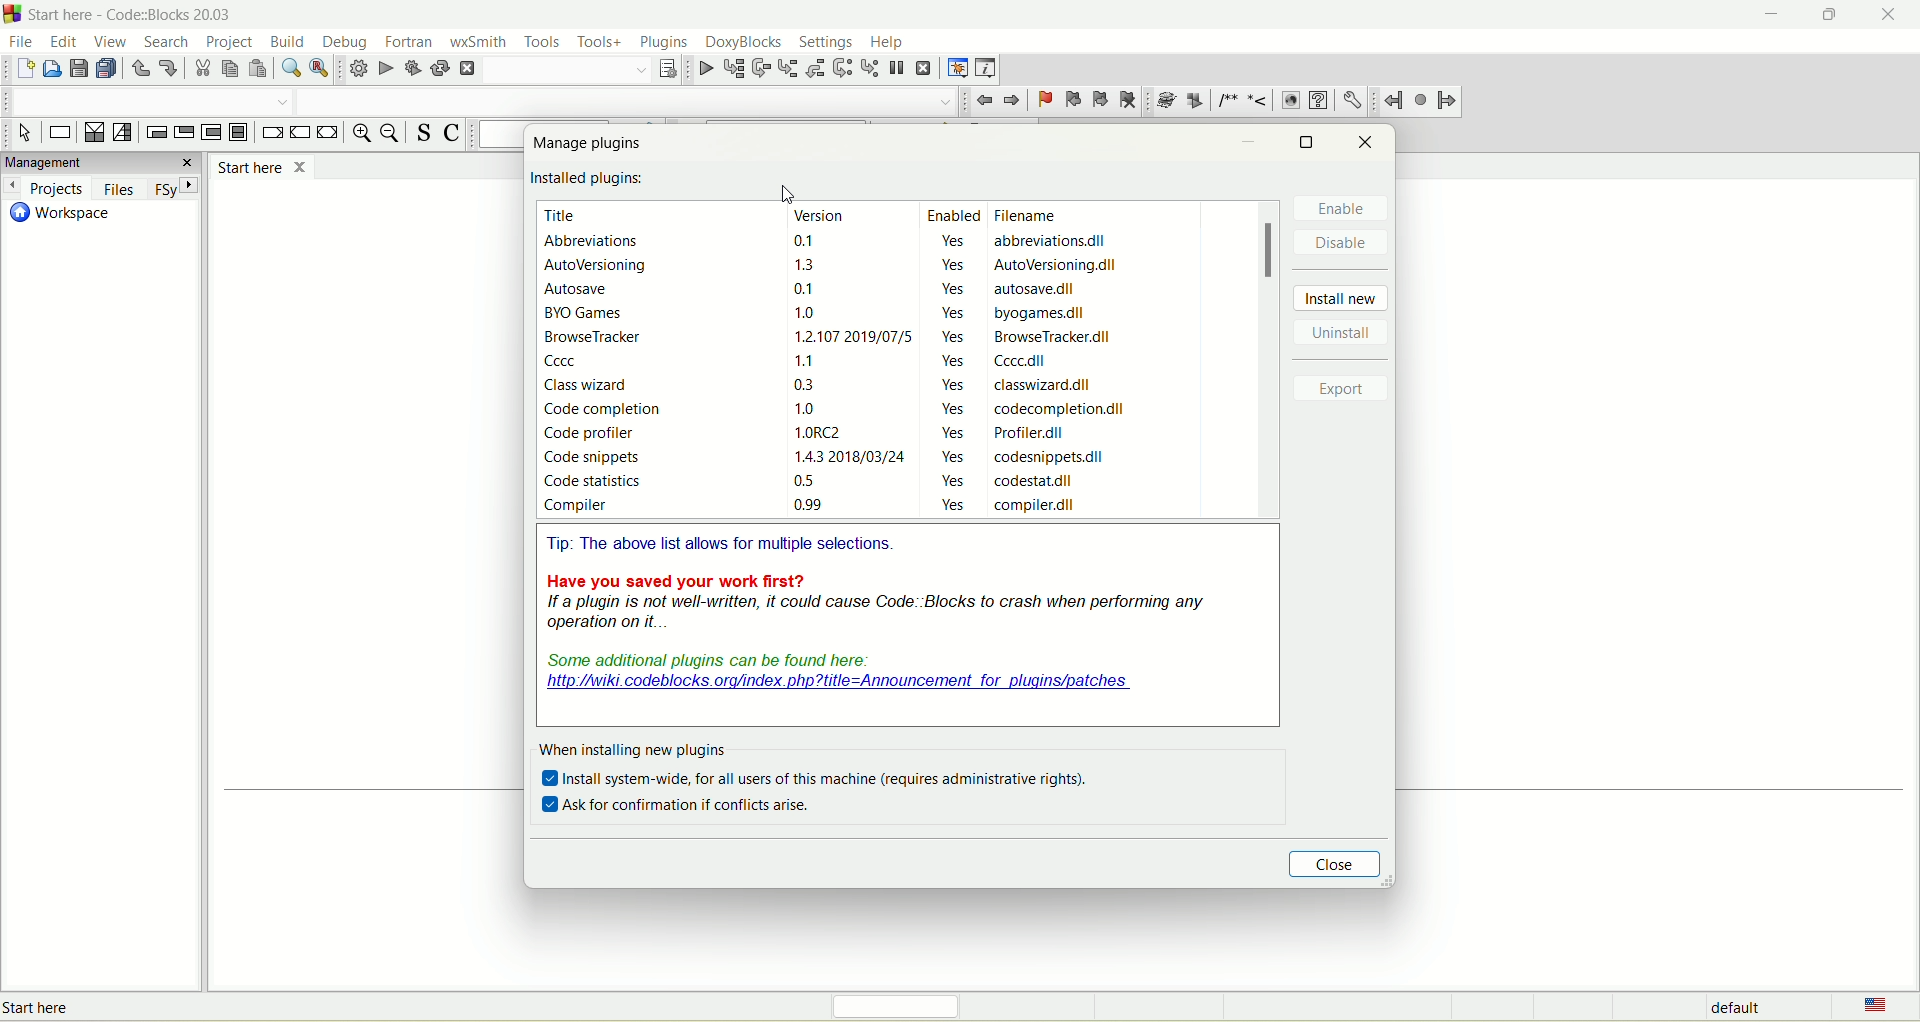 The height and width of the screenshot is (1022, 1920). Describe the element at coordinates (93, 132) in the screenshot. I see `decision` at that location.